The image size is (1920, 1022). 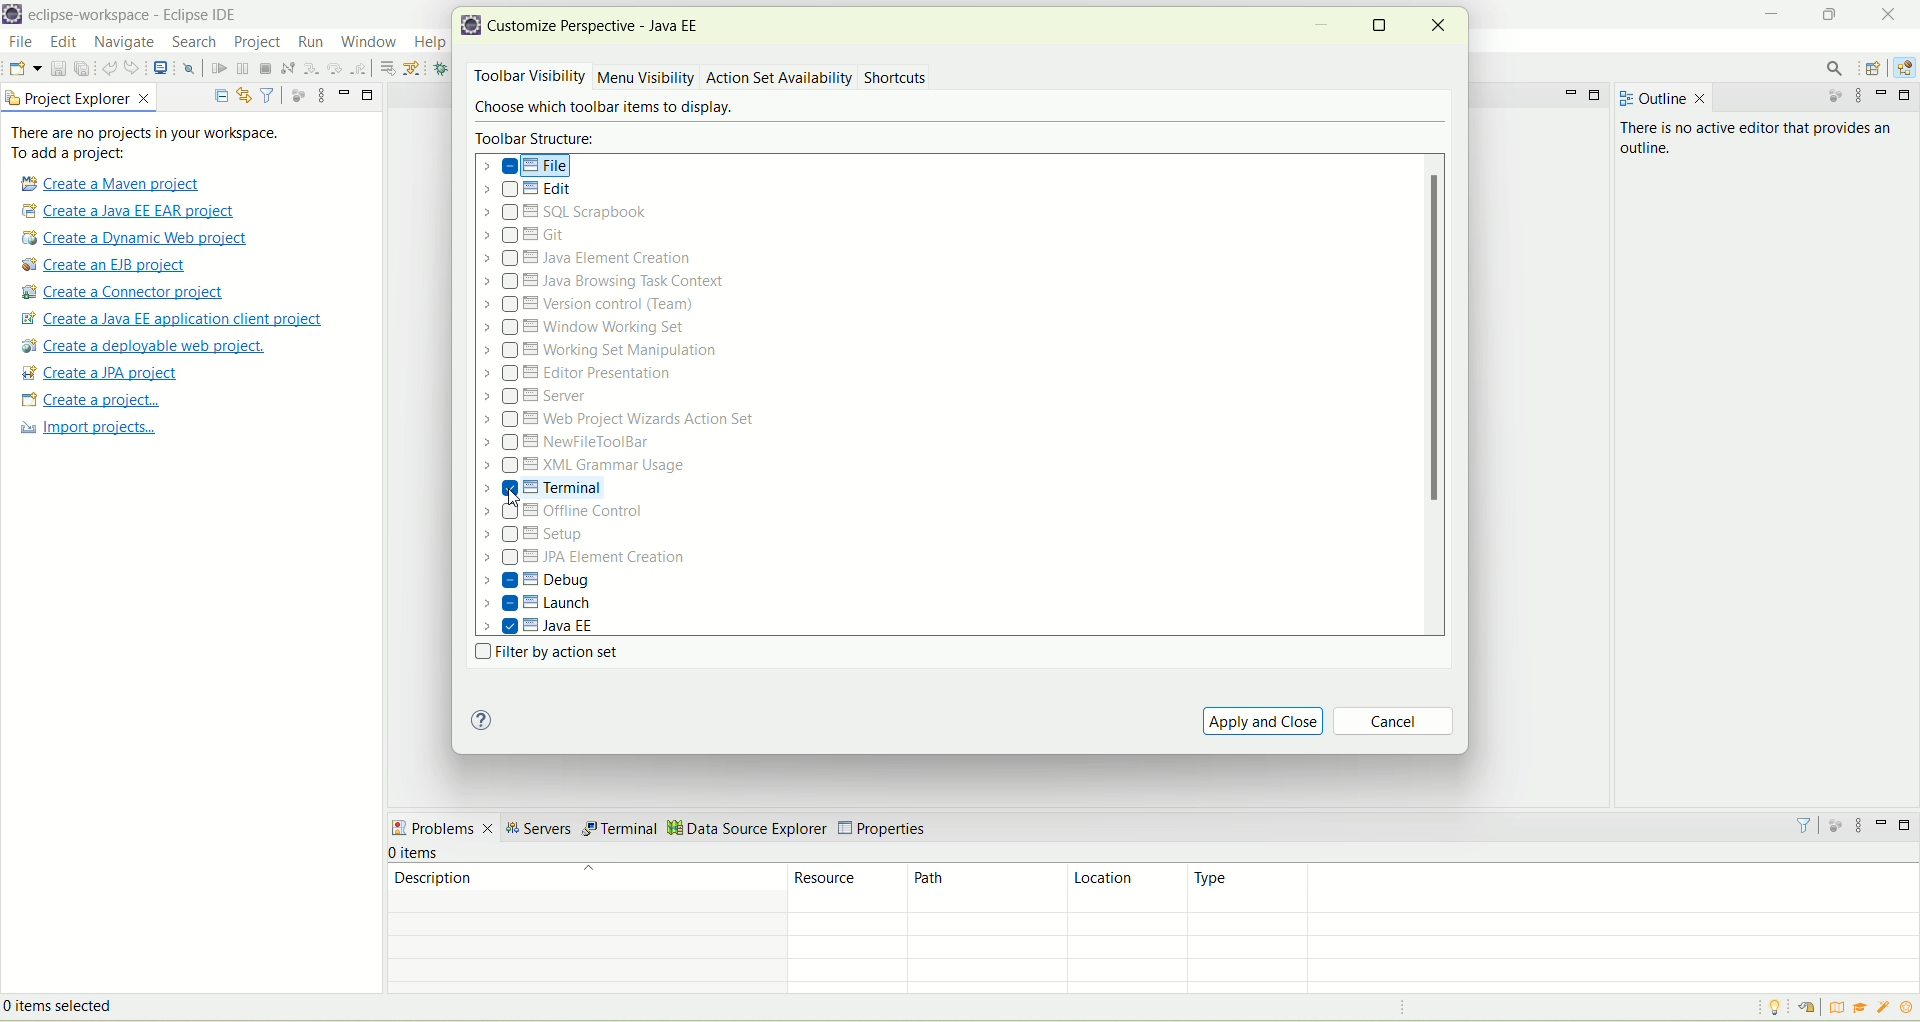 What do you see at coordinates (1885, 13) in the screenshot?
I see `close` at bounding box center [1885, 13].